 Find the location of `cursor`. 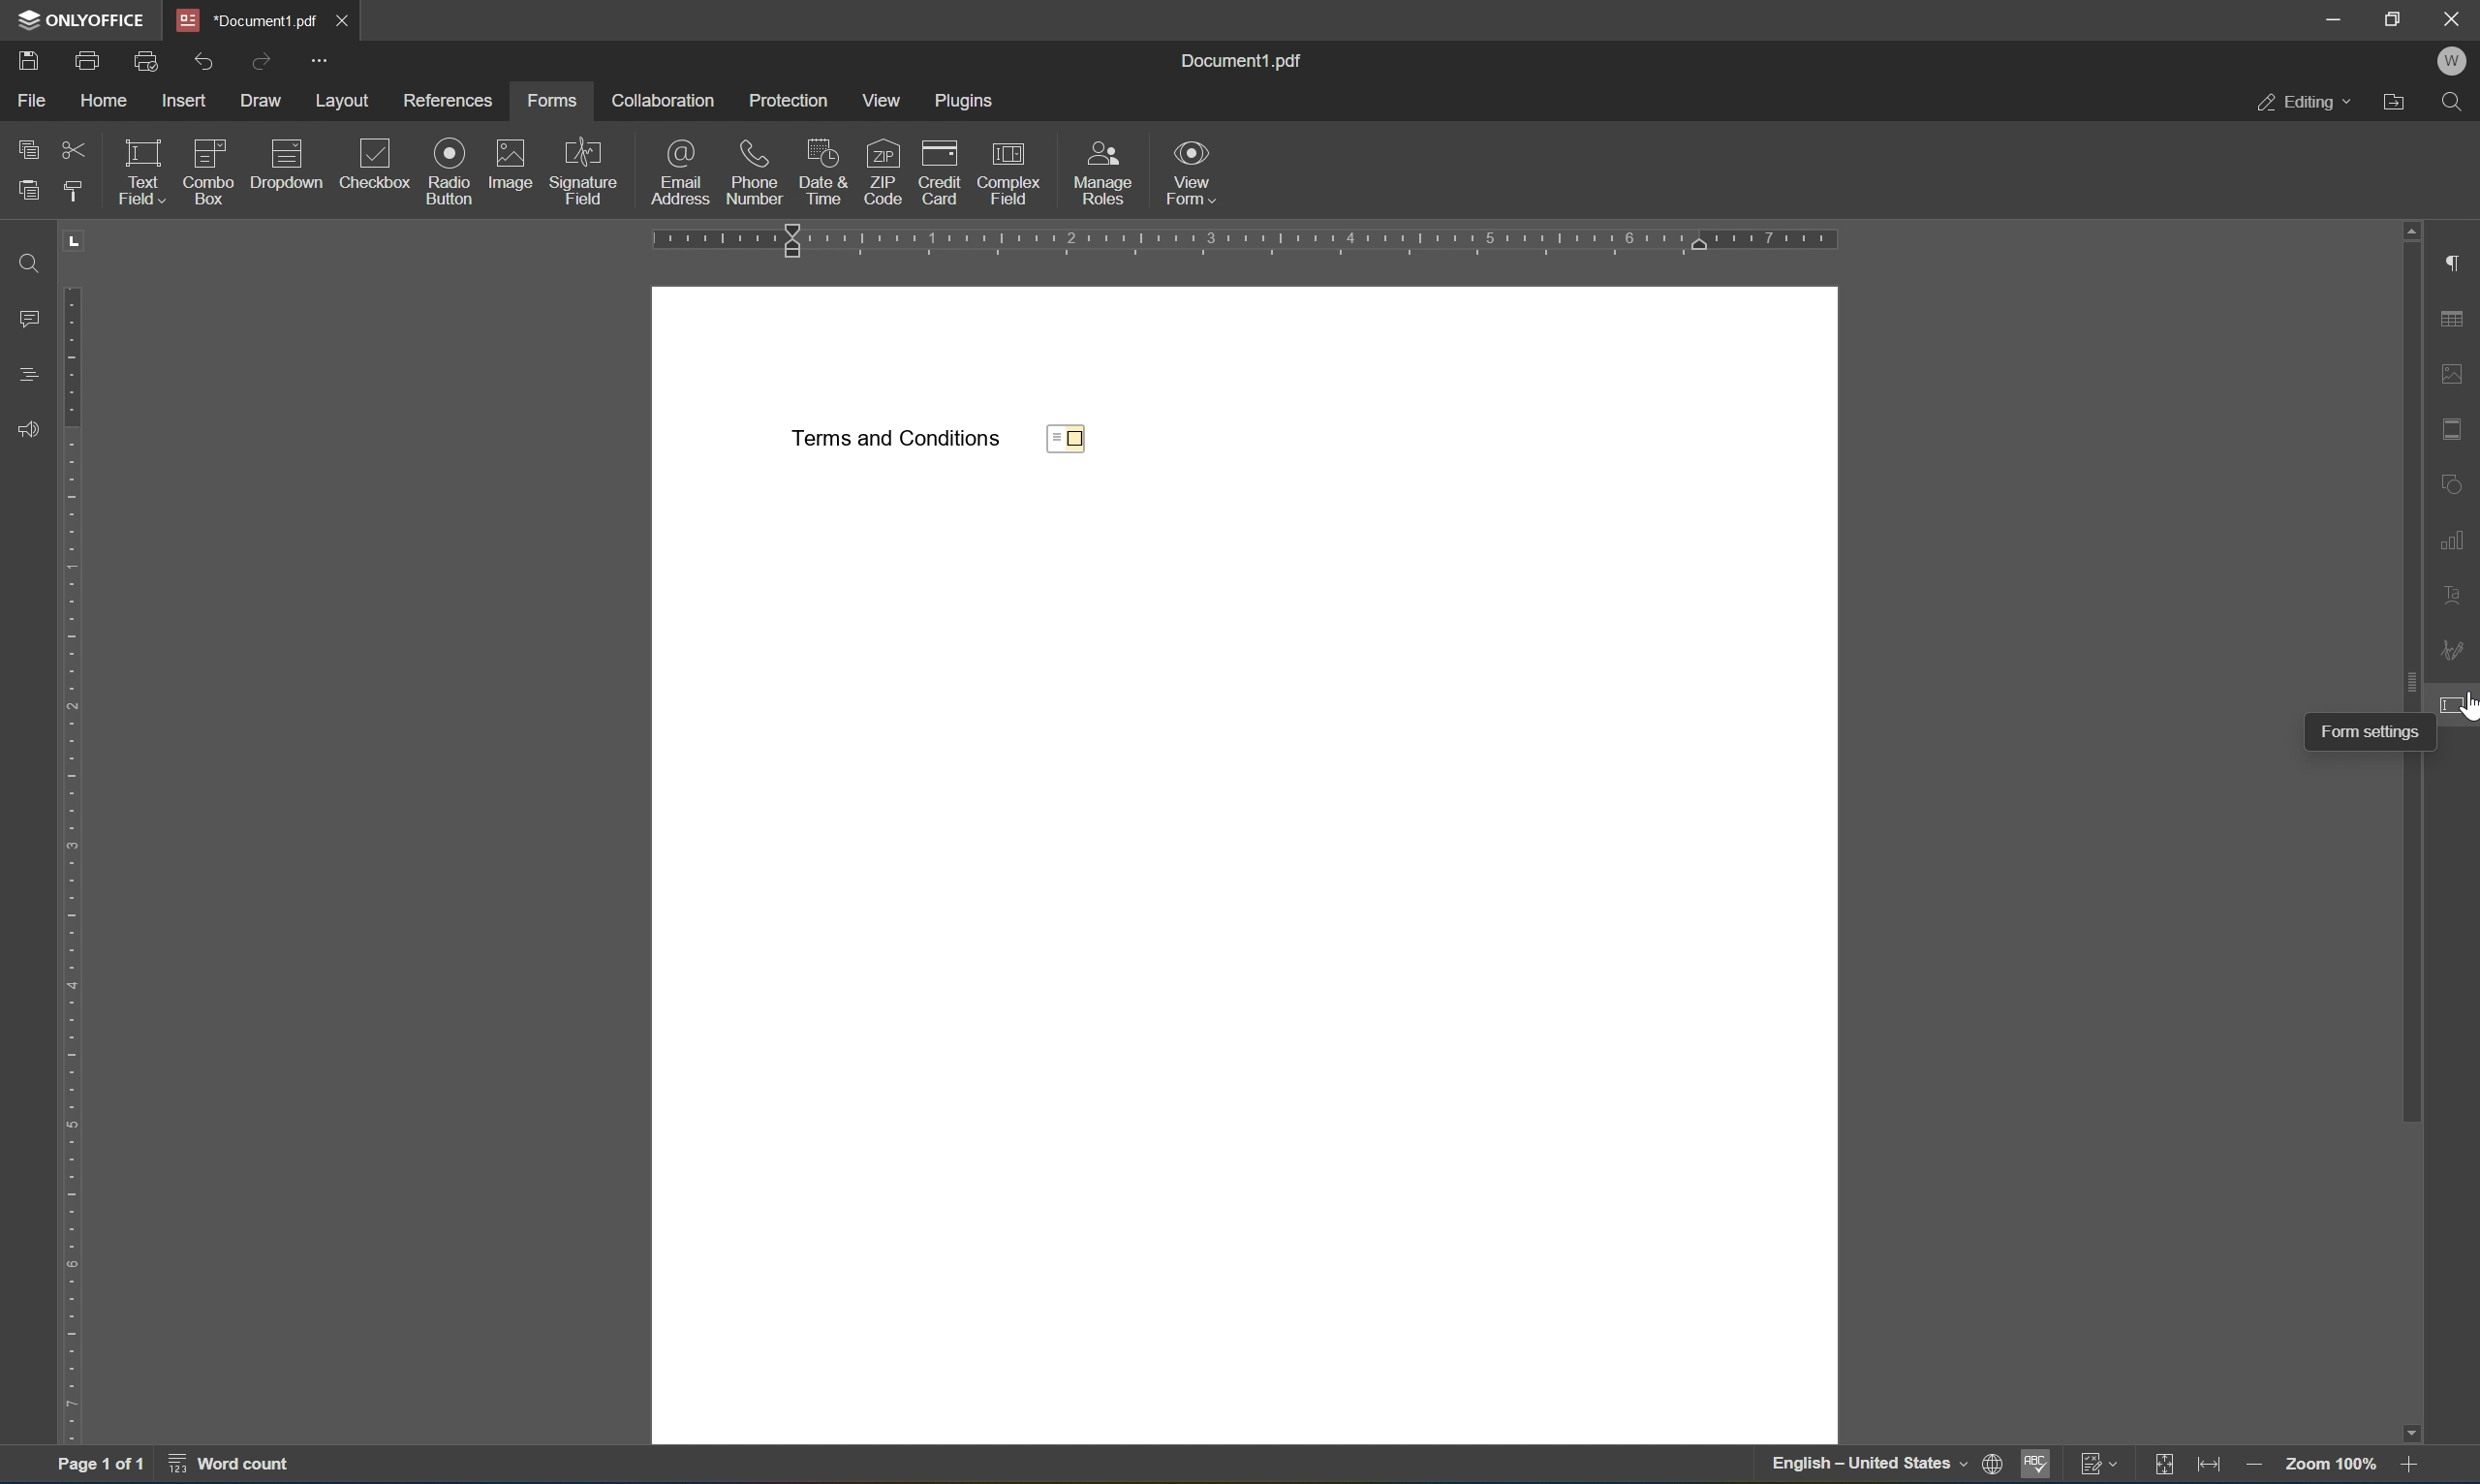

cursor is located at coordinates (2464, 704).